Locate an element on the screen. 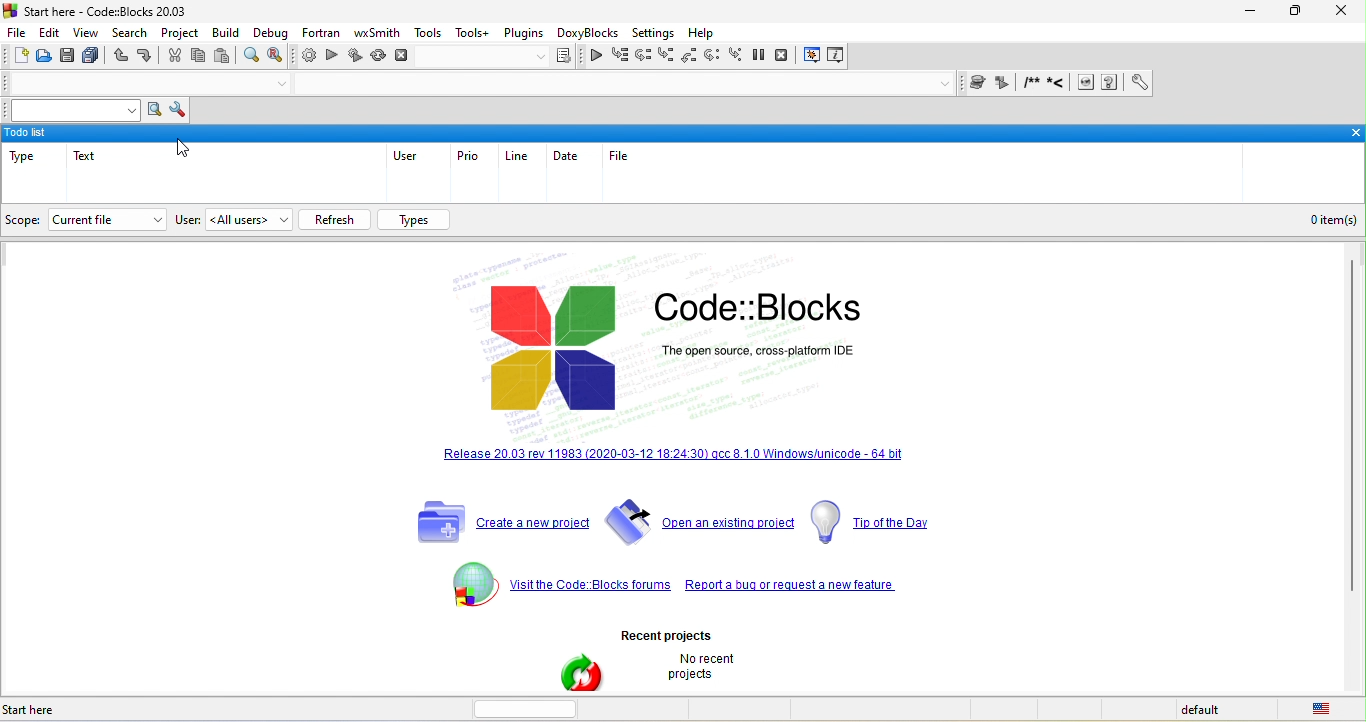 The width and height of the screenshot is (1366, 722). build  is located at coordinates (307, 58).